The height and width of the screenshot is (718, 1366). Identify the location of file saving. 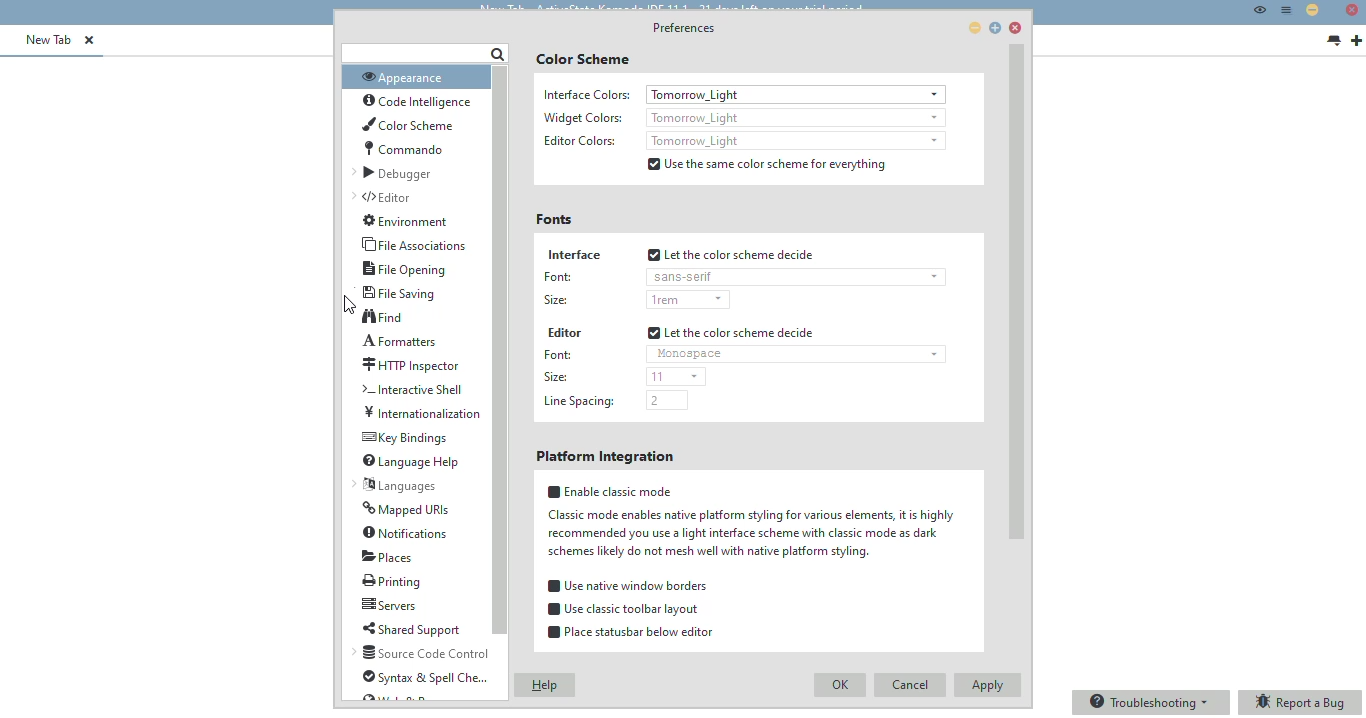
(400, 293).